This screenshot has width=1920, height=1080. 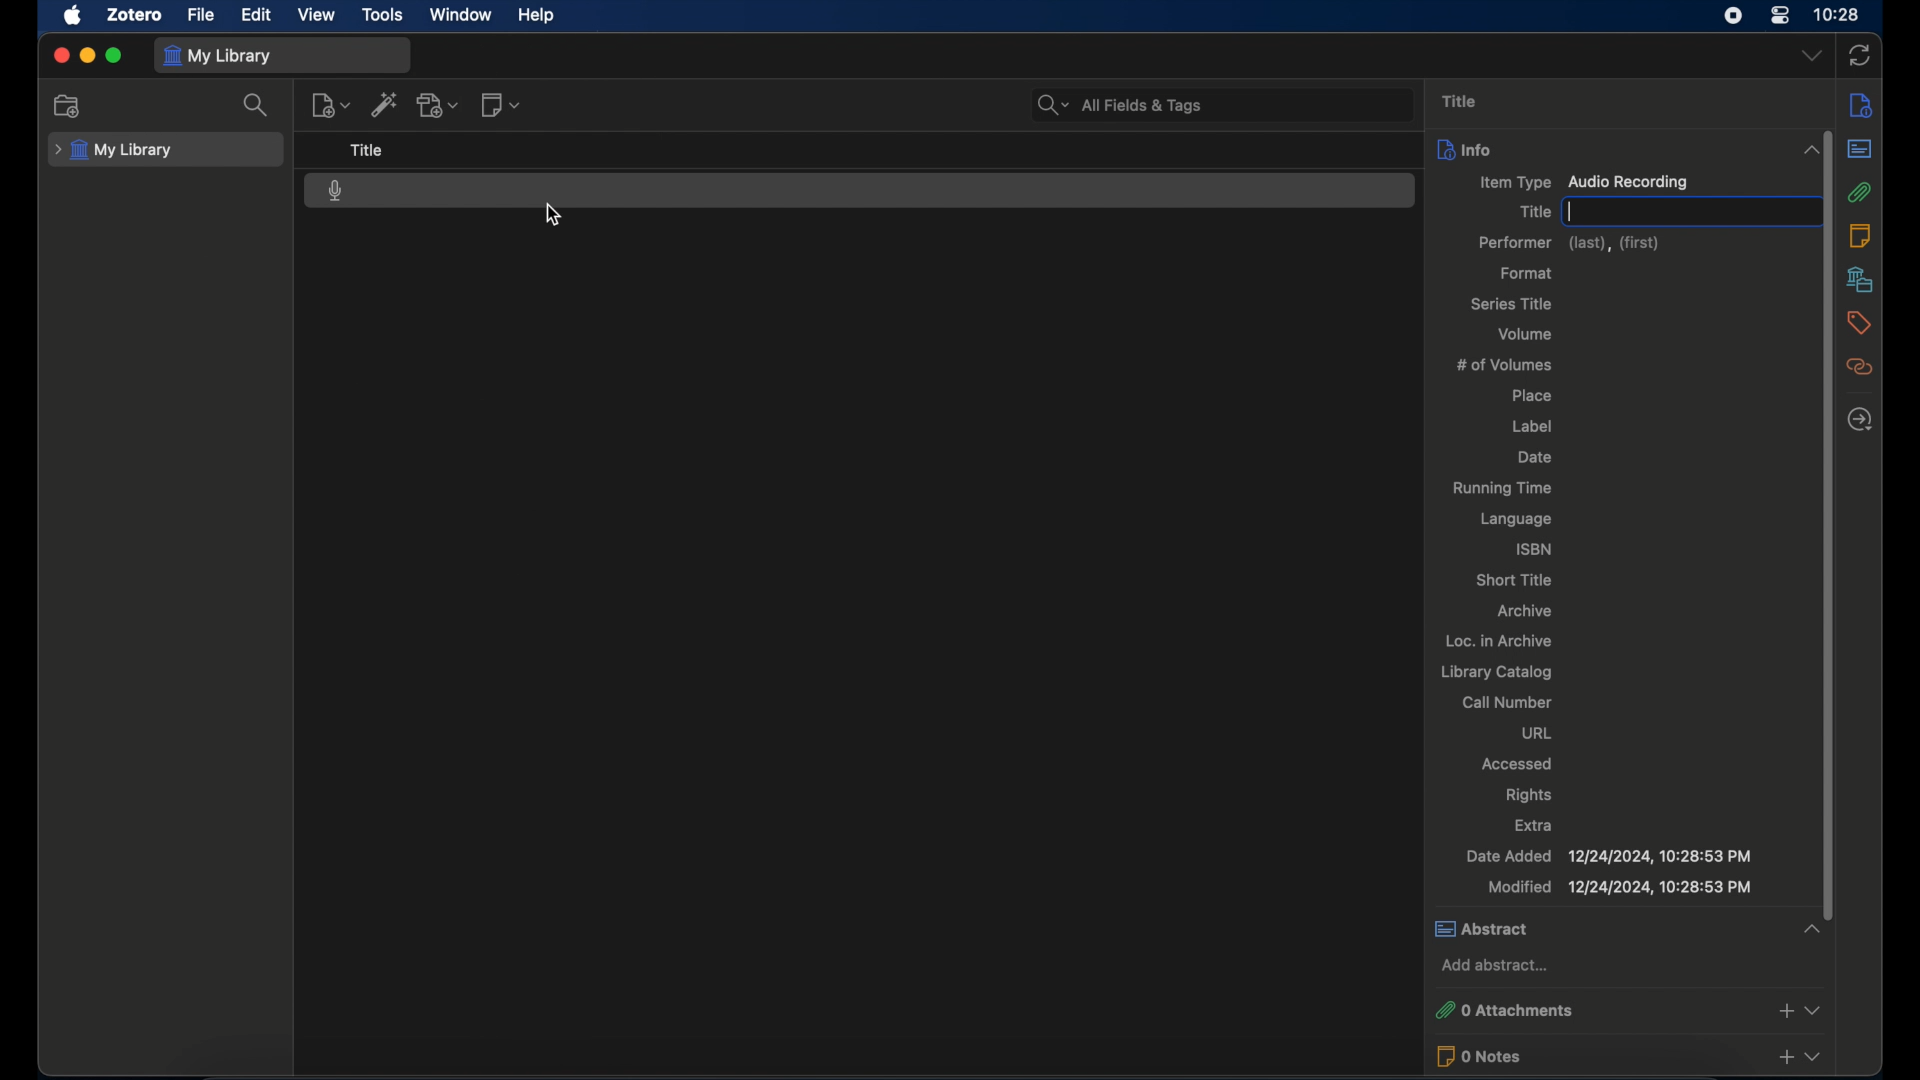 I want to click on audio recording, so click(x=336, y=191).